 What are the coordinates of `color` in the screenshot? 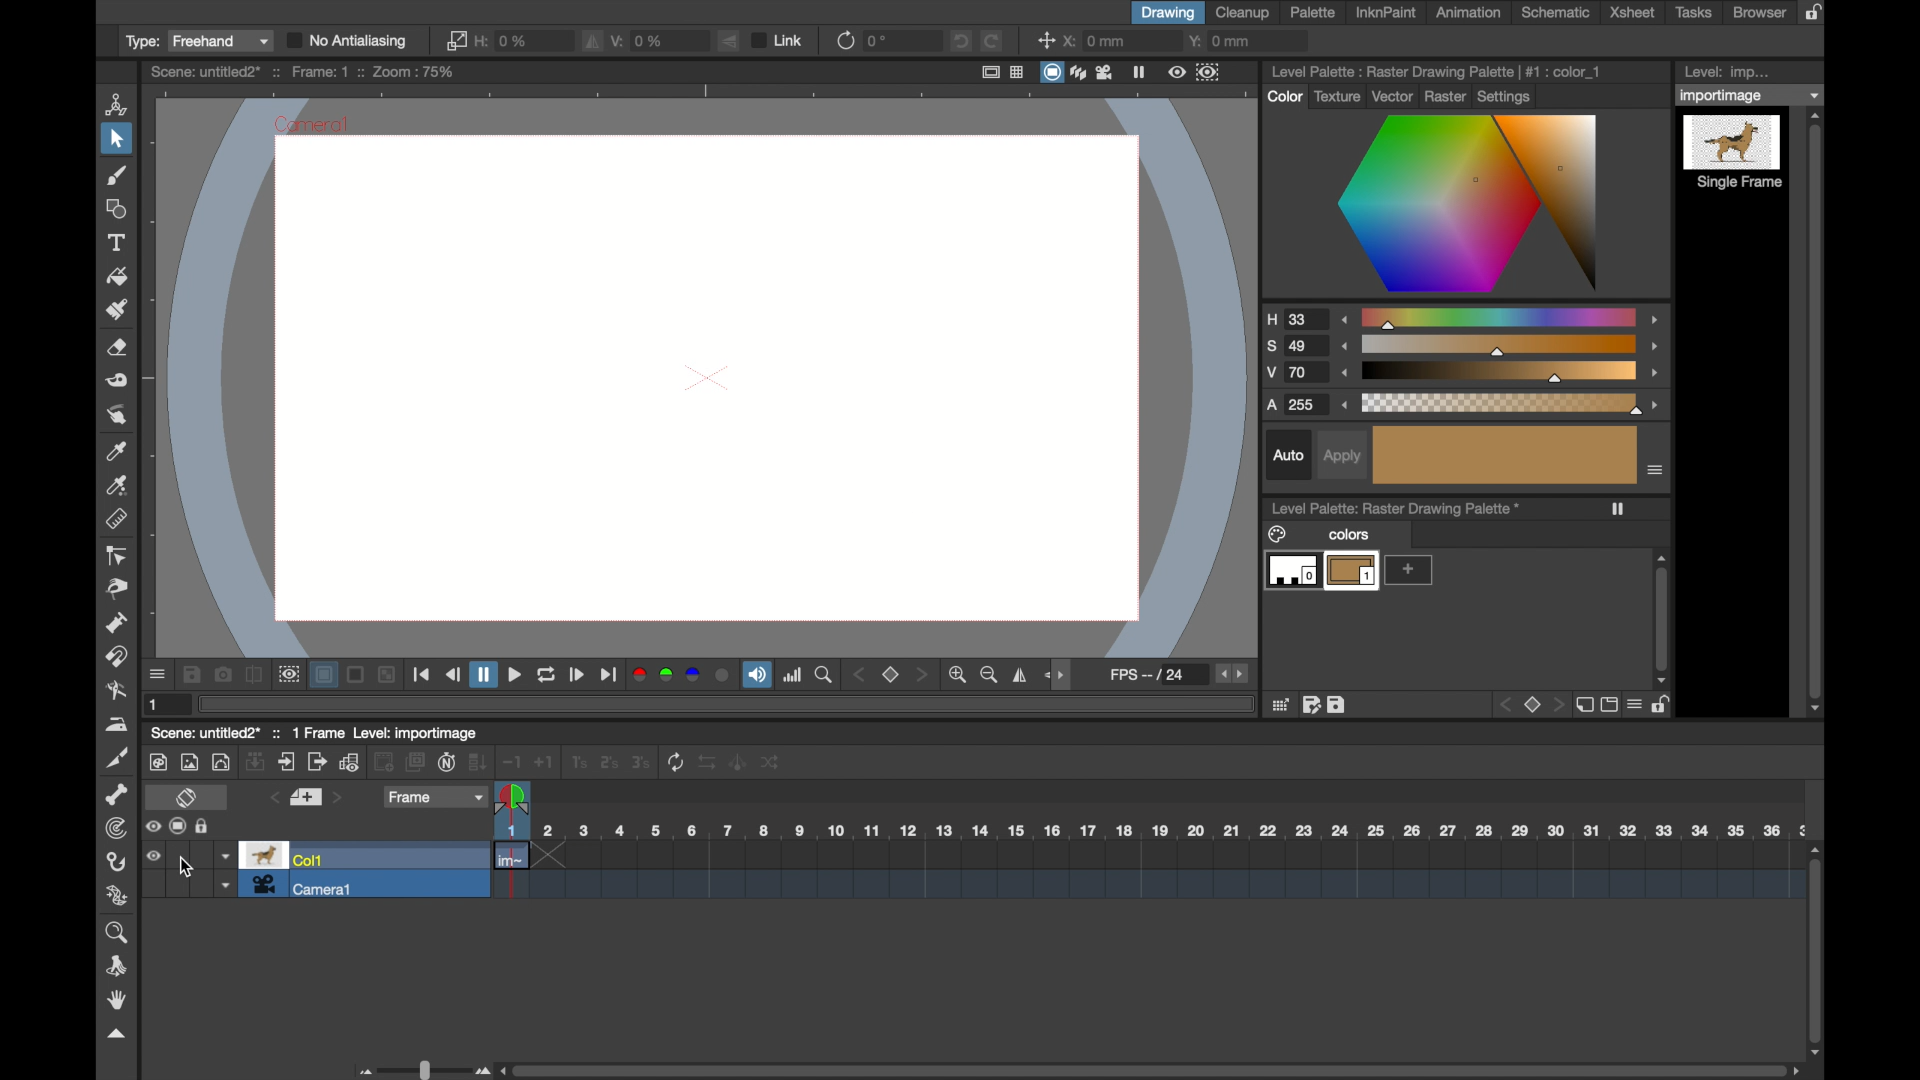 It's located at (1284, 96).